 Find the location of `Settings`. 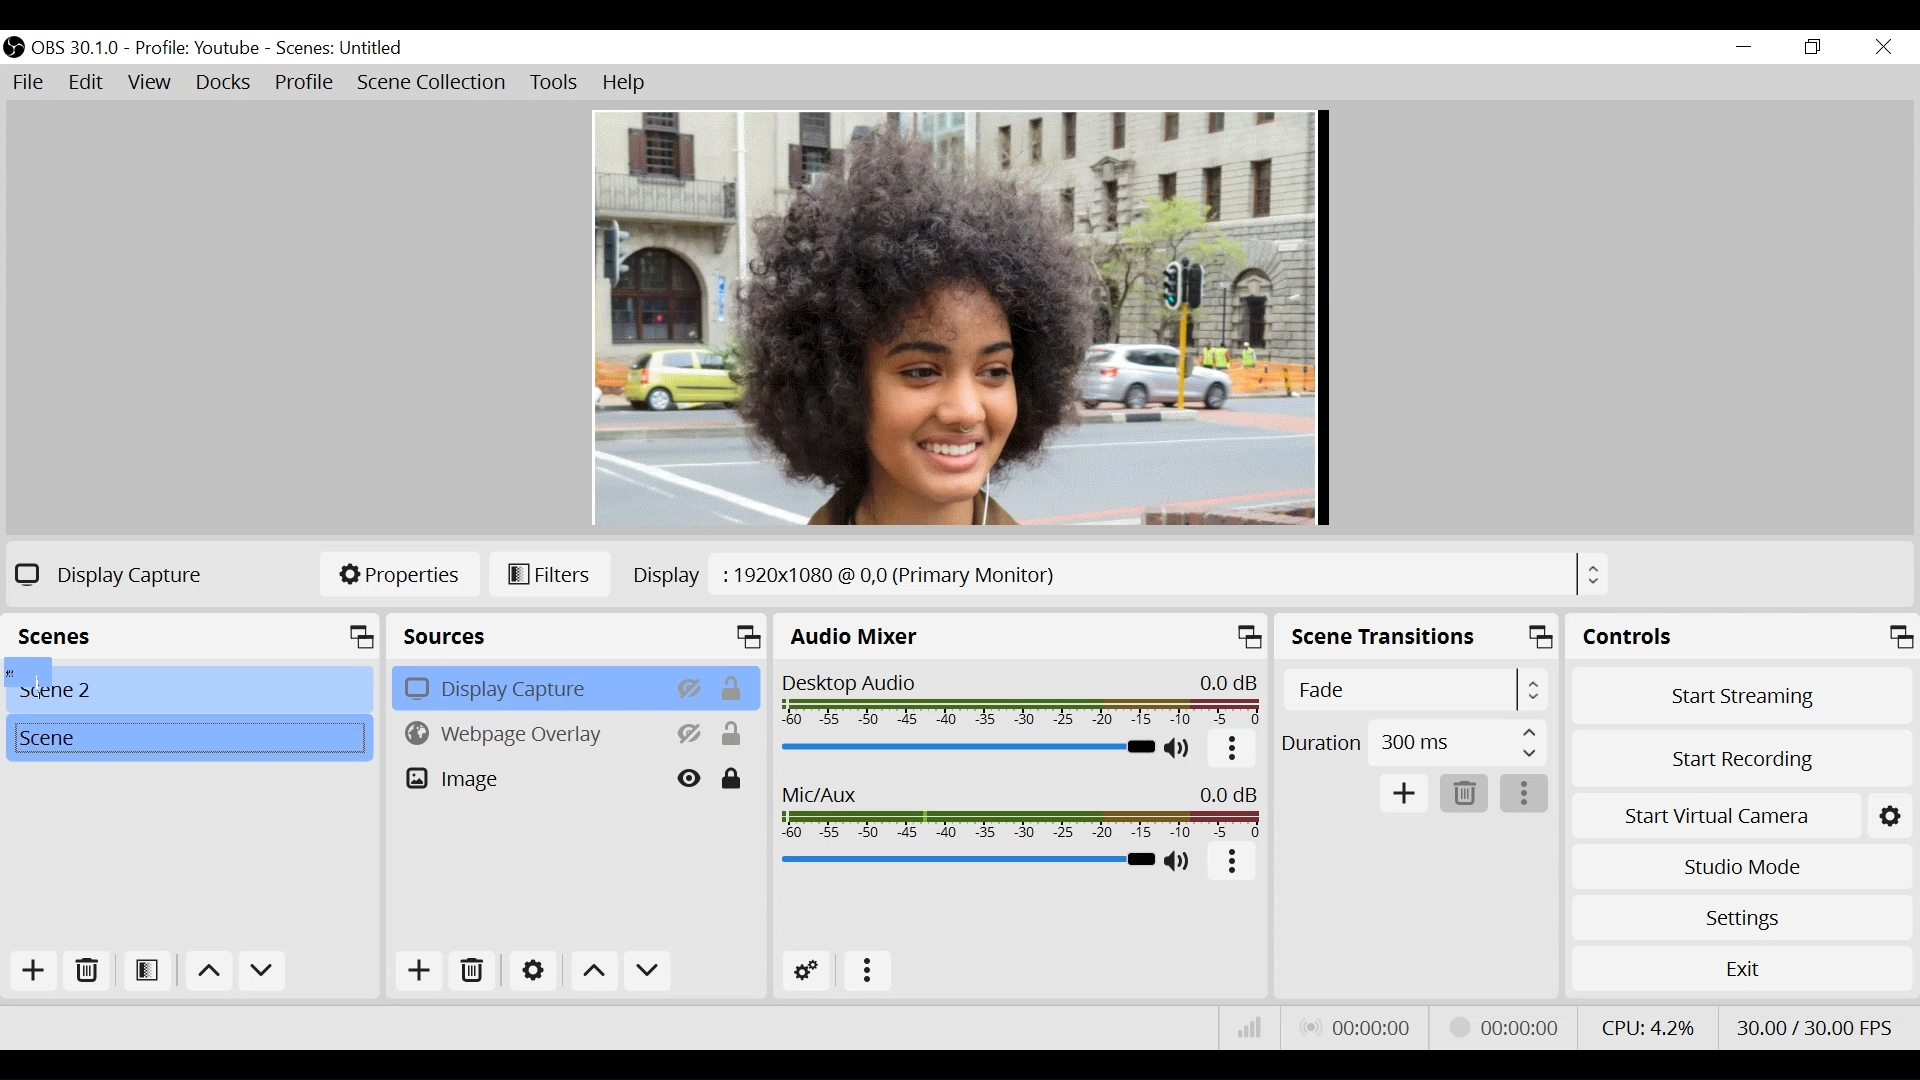

Settings is located at coordinates (1739, 917).